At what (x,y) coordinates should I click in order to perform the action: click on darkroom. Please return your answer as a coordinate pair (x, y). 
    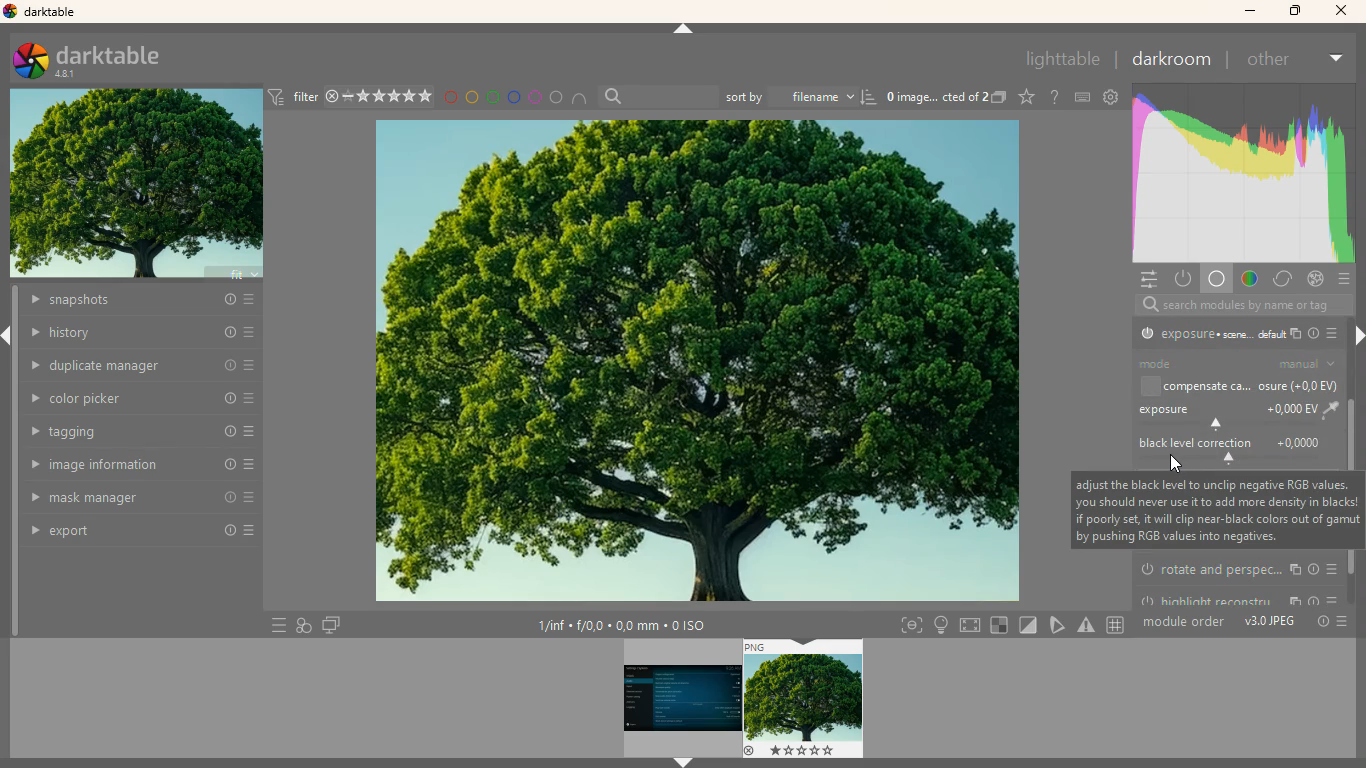
    Looking at the image, I should click on (1176, 61).